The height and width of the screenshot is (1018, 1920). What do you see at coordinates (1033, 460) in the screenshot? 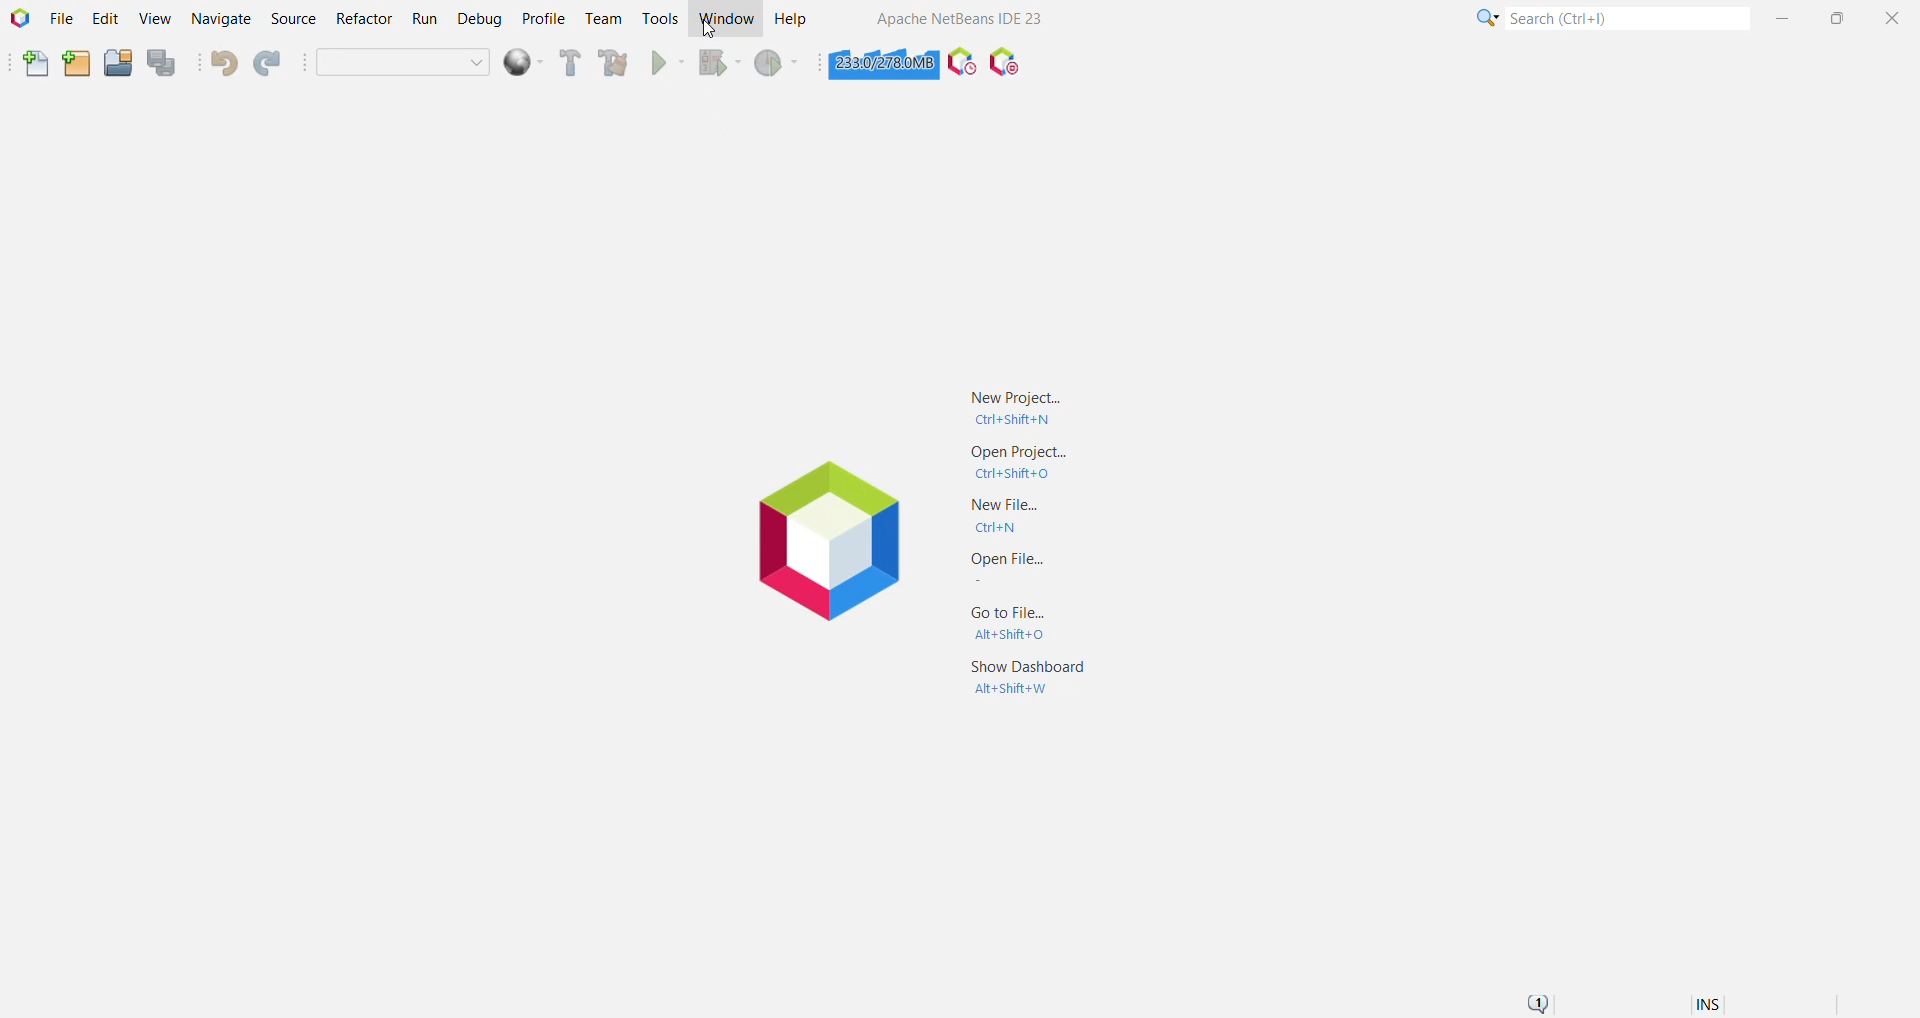
I see `Open Project` at bounding box center [1033, 460].